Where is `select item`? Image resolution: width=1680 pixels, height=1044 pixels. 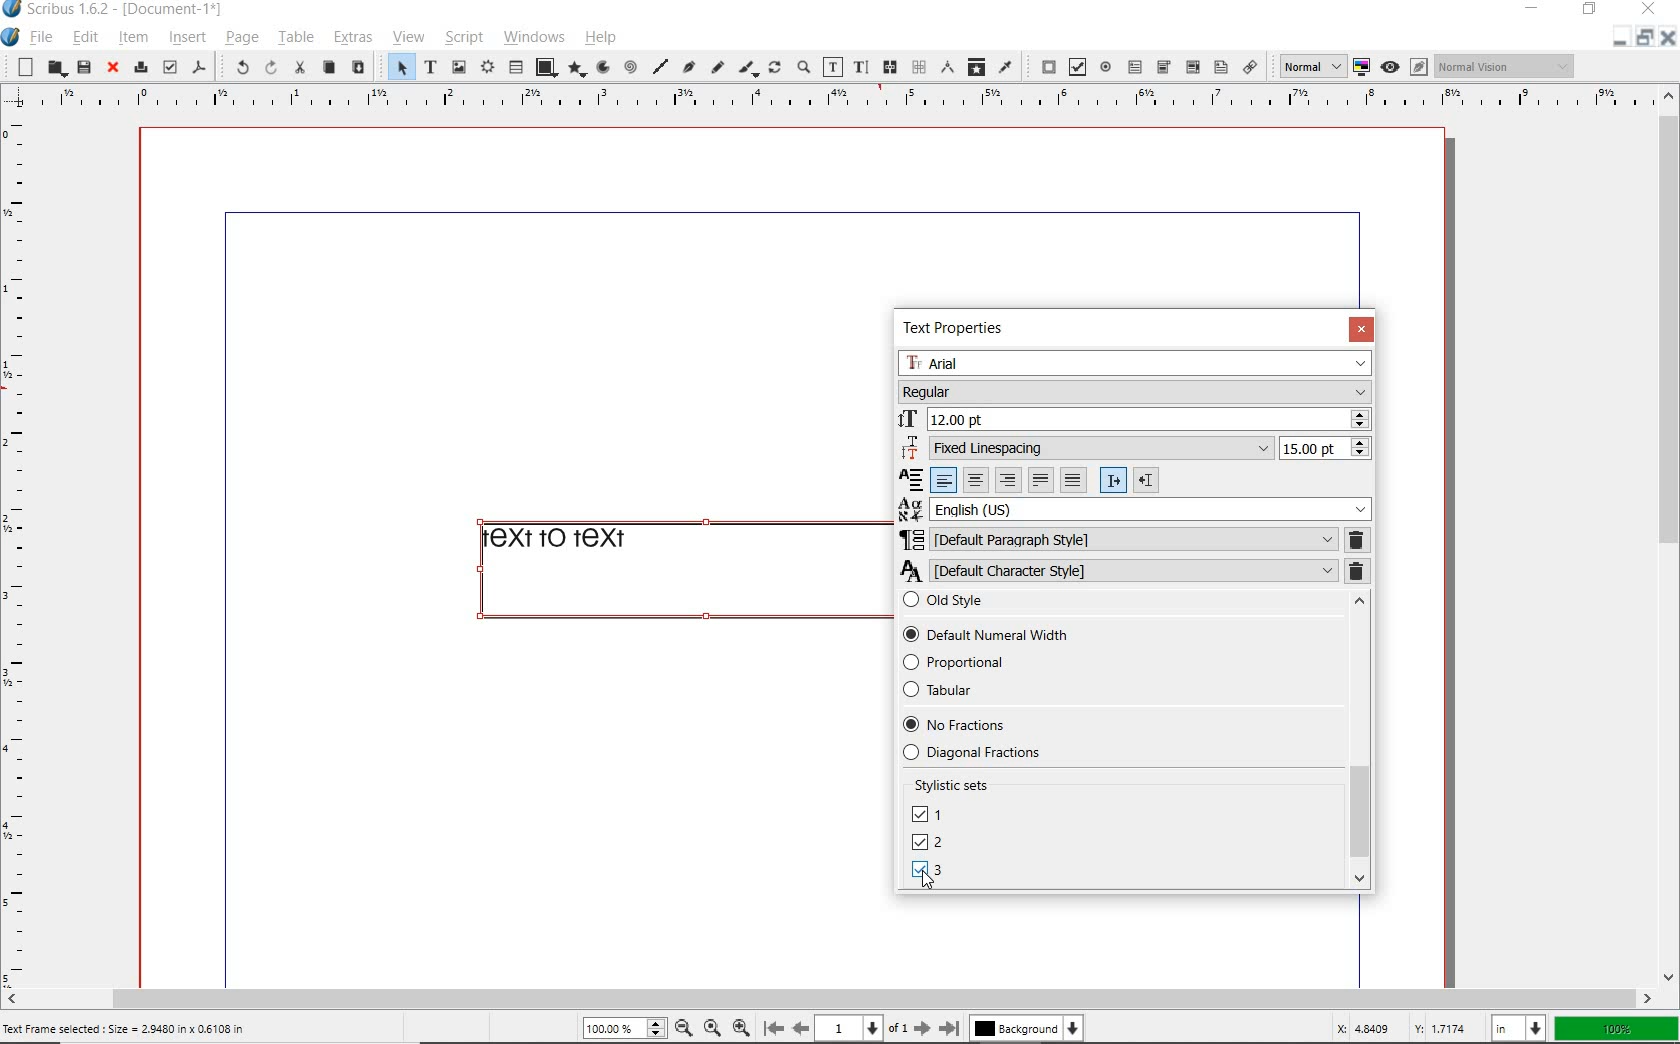 select item is located at coordinates (398, 68).